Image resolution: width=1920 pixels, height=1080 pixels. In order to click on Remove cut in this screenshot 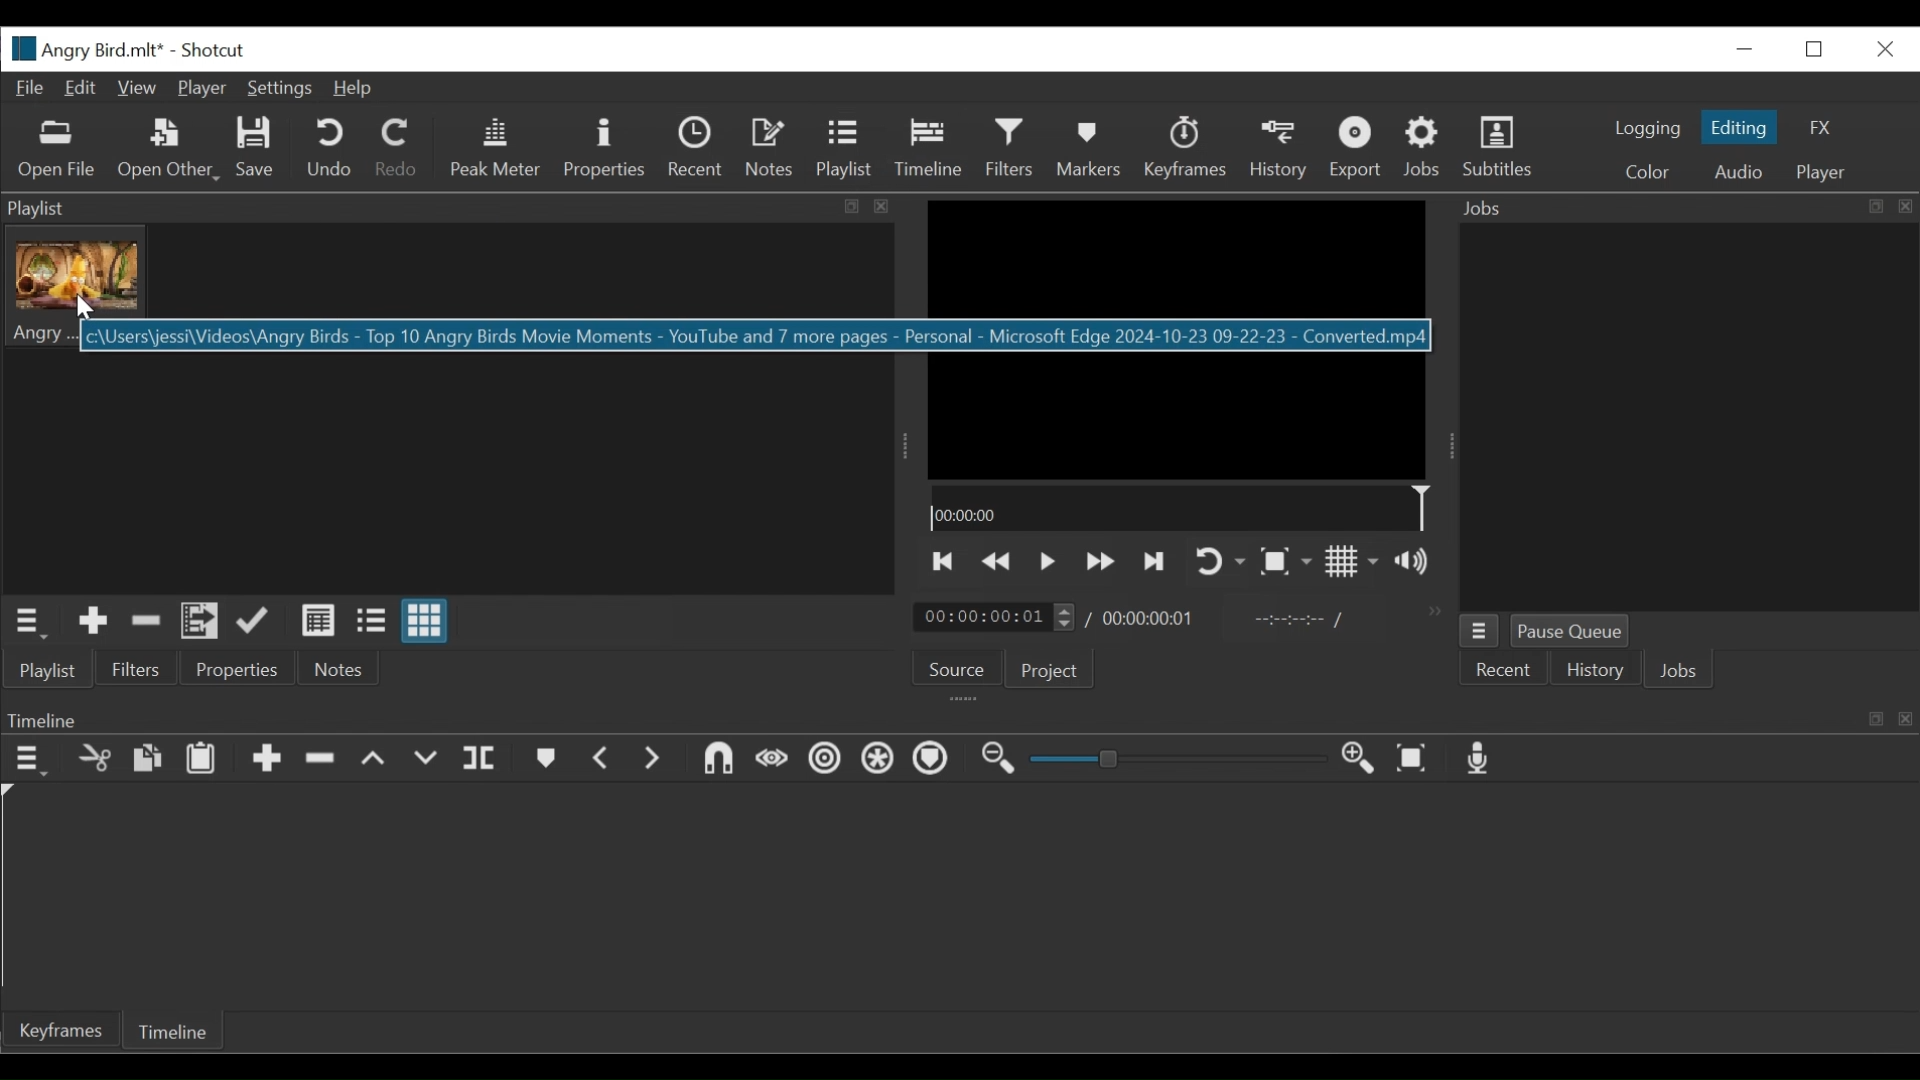, I will do `click(148, 625)`.